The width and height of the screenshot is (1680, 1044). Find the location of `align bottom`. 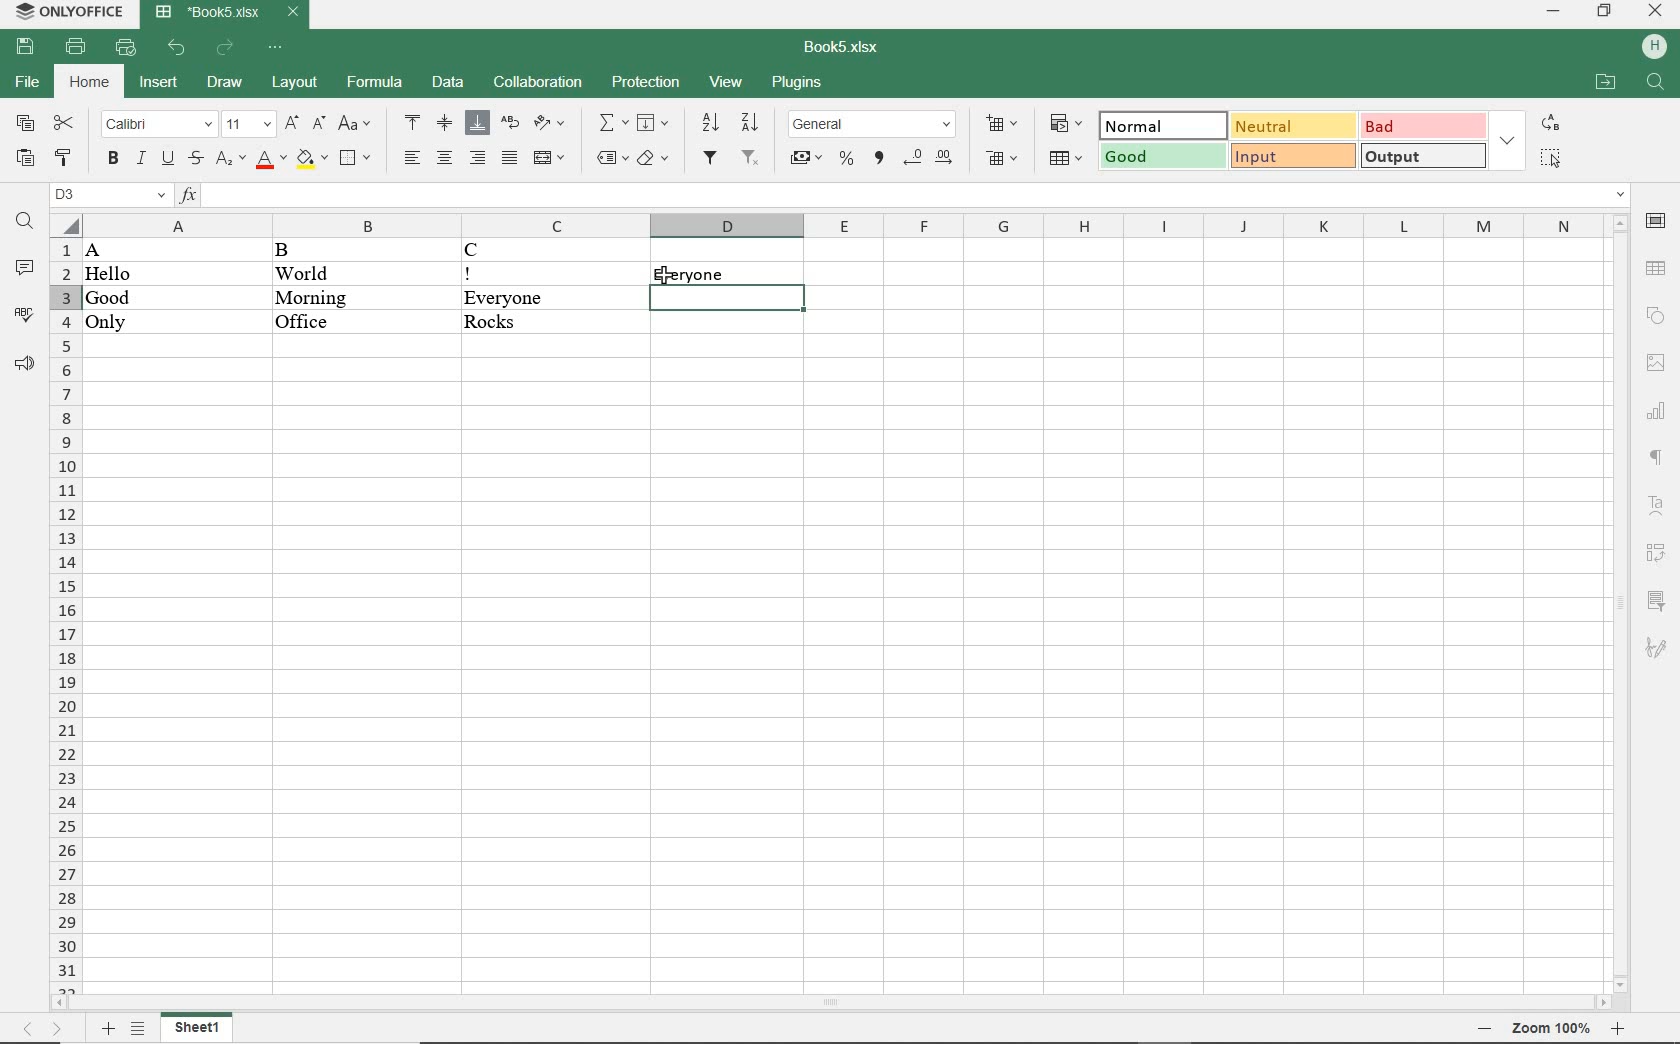

align bottom is located at coordinates (479, 123).